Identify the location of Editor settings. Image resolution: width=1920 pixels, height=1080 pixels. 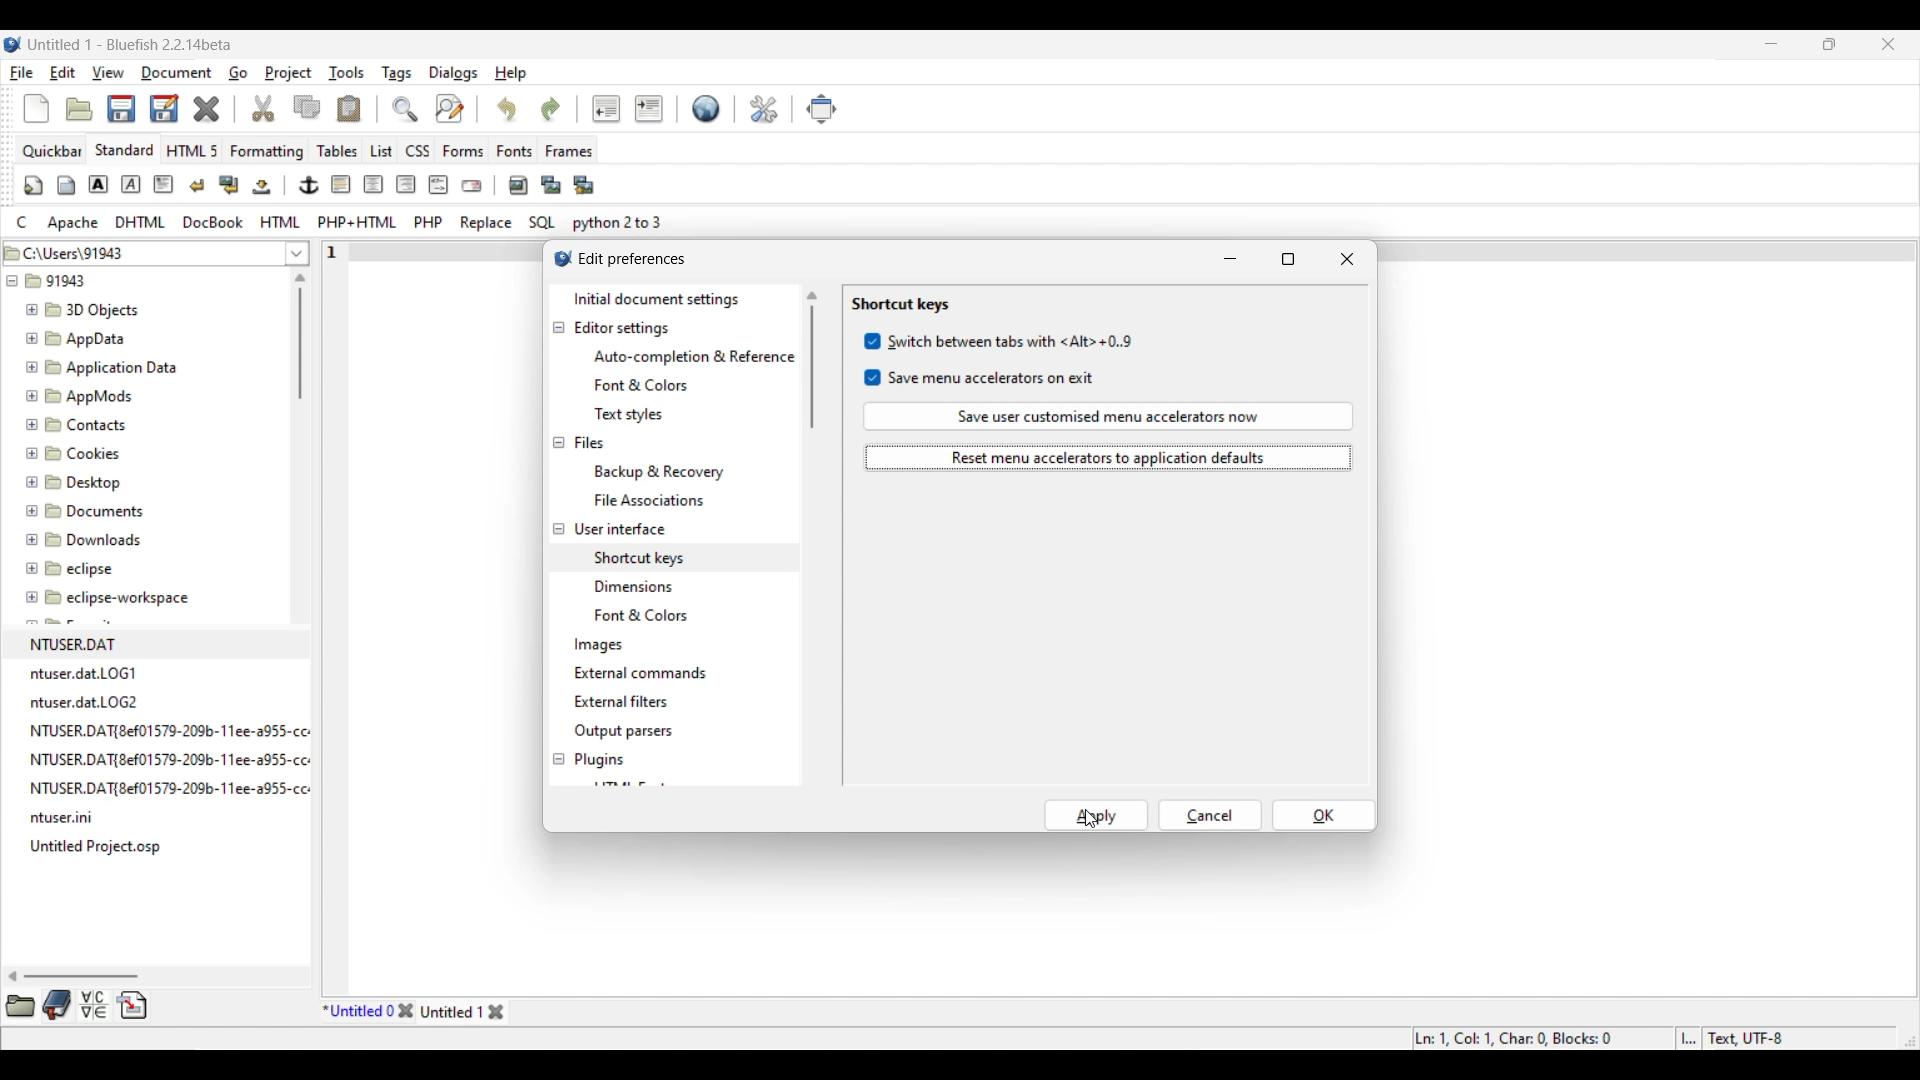
(623, 329).